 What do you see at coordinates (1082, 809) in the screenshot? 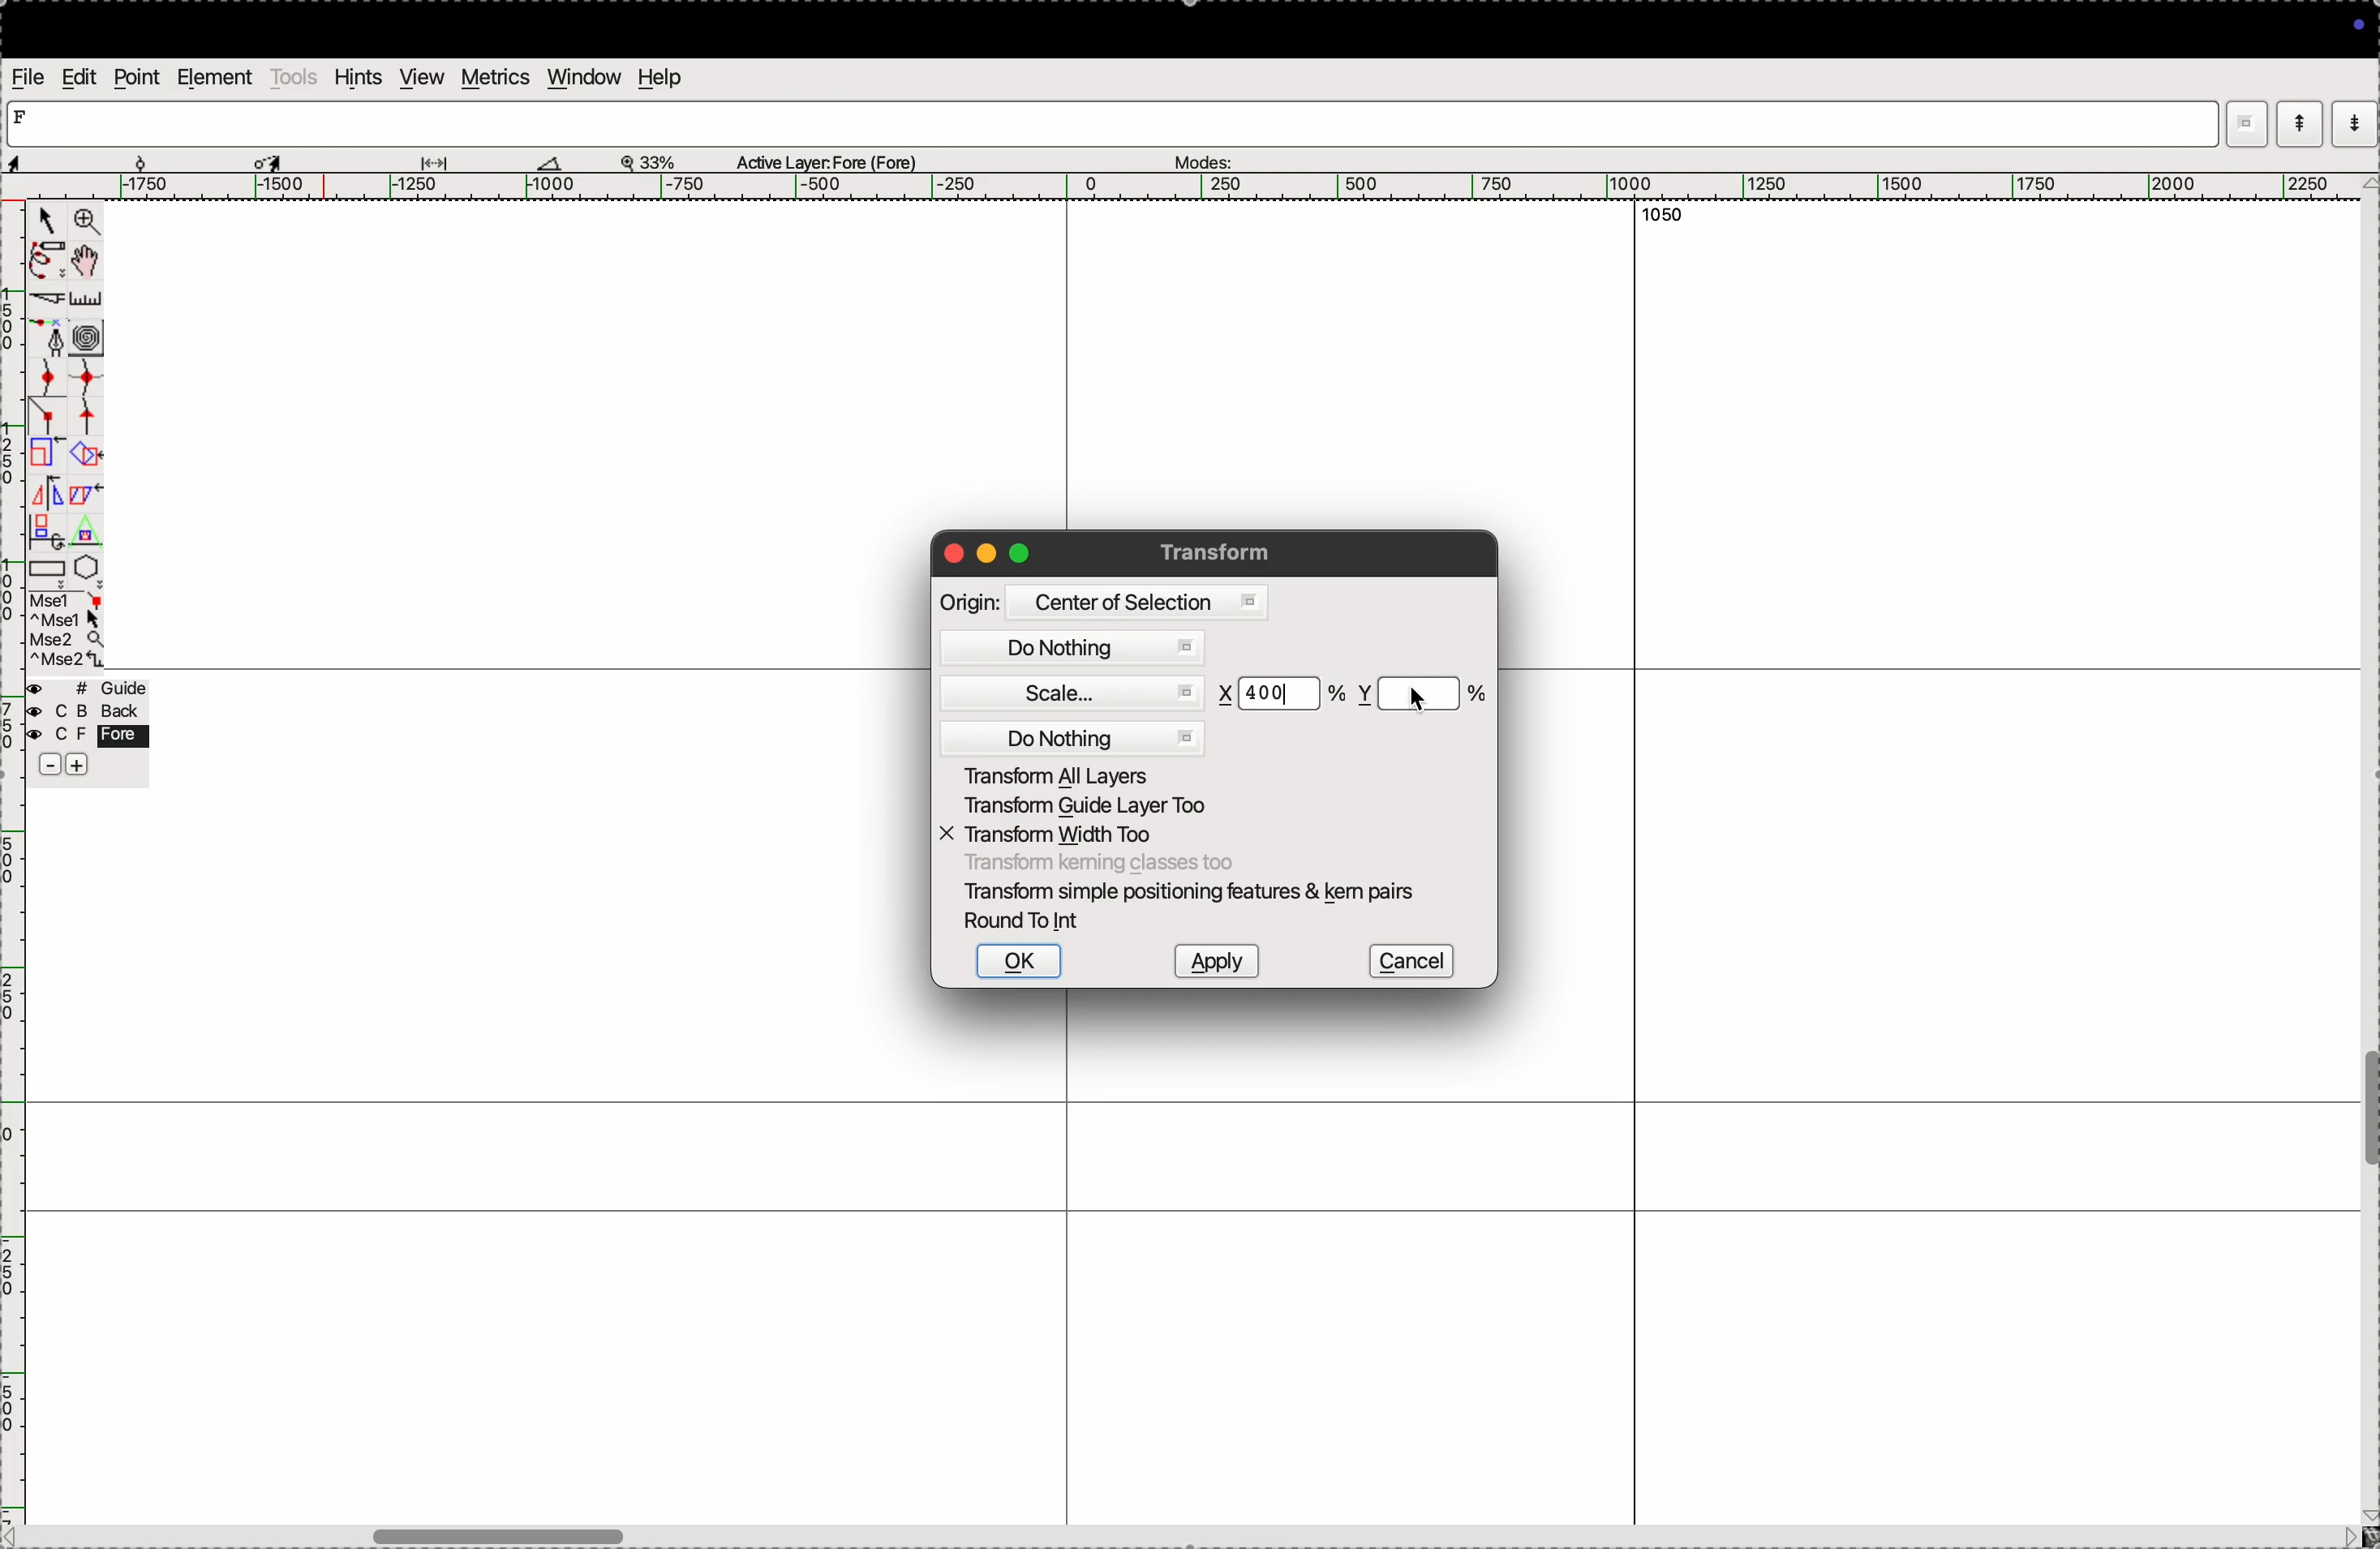
I see `trabsform guide layers` at bounding box center [1082, 809].